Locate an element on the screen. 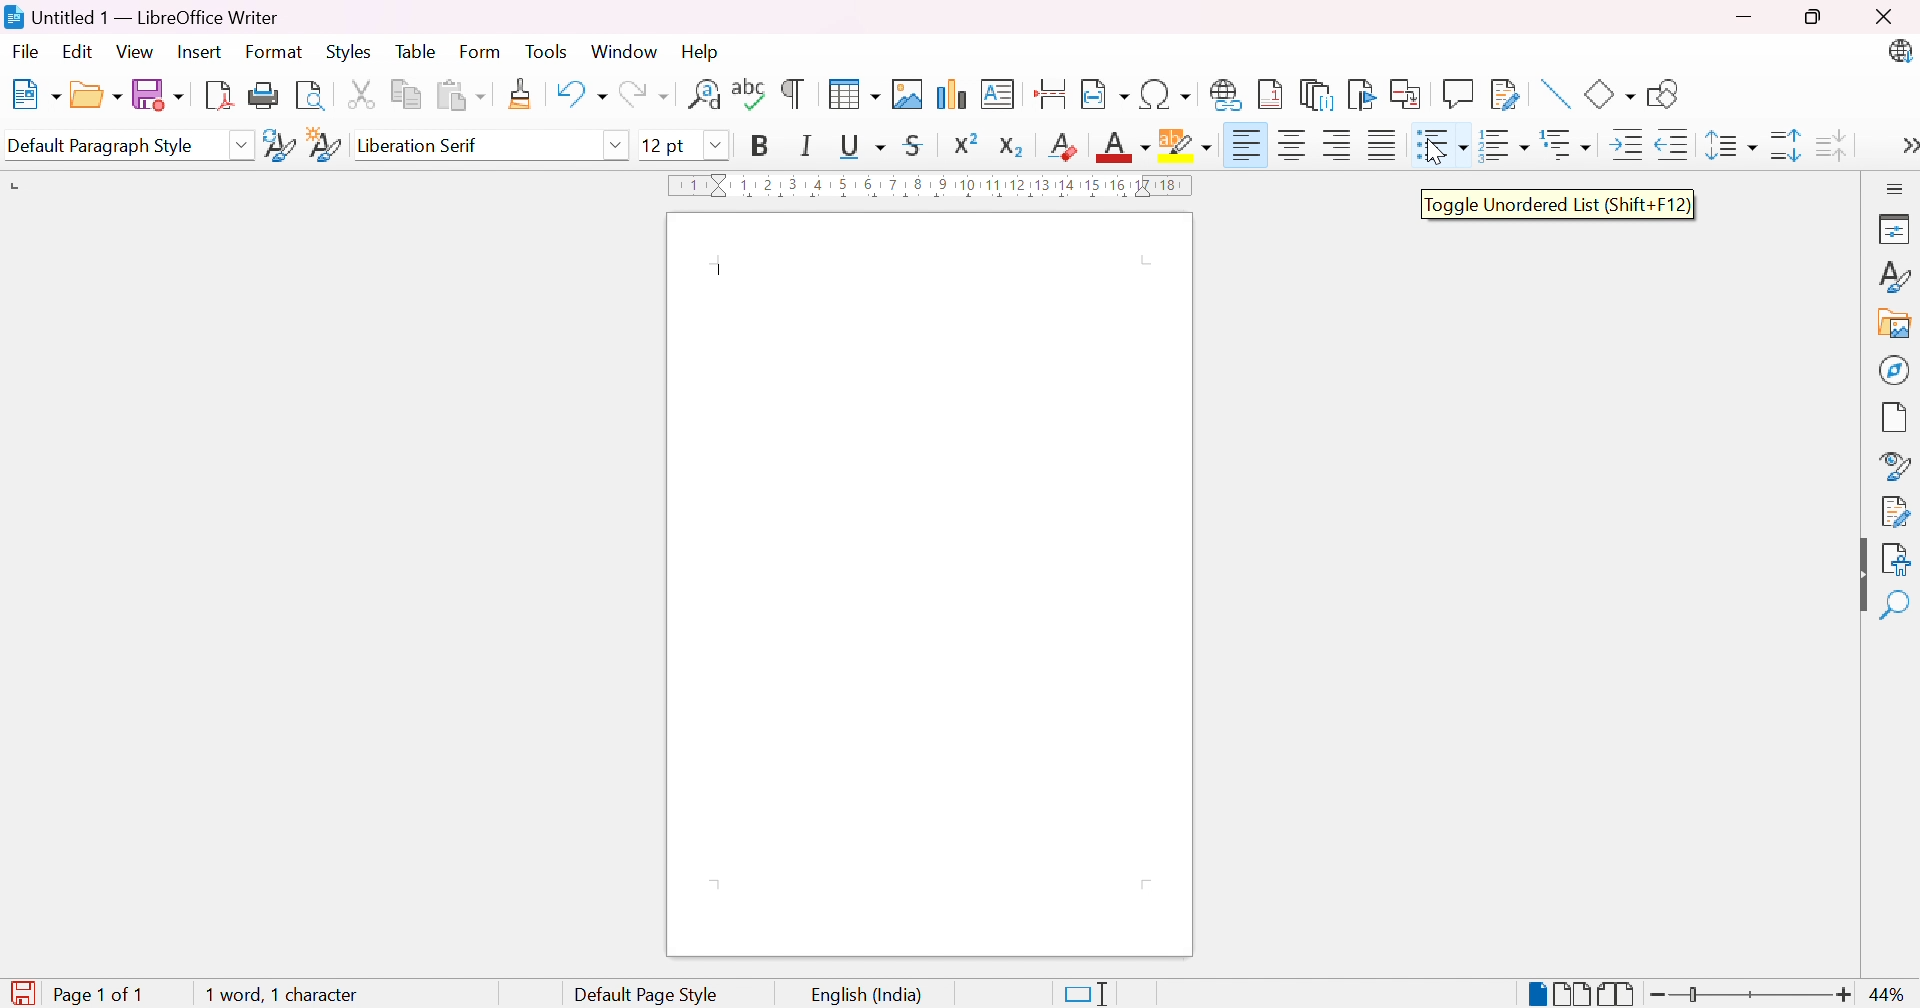  Save is located at coordinates (159, 95).